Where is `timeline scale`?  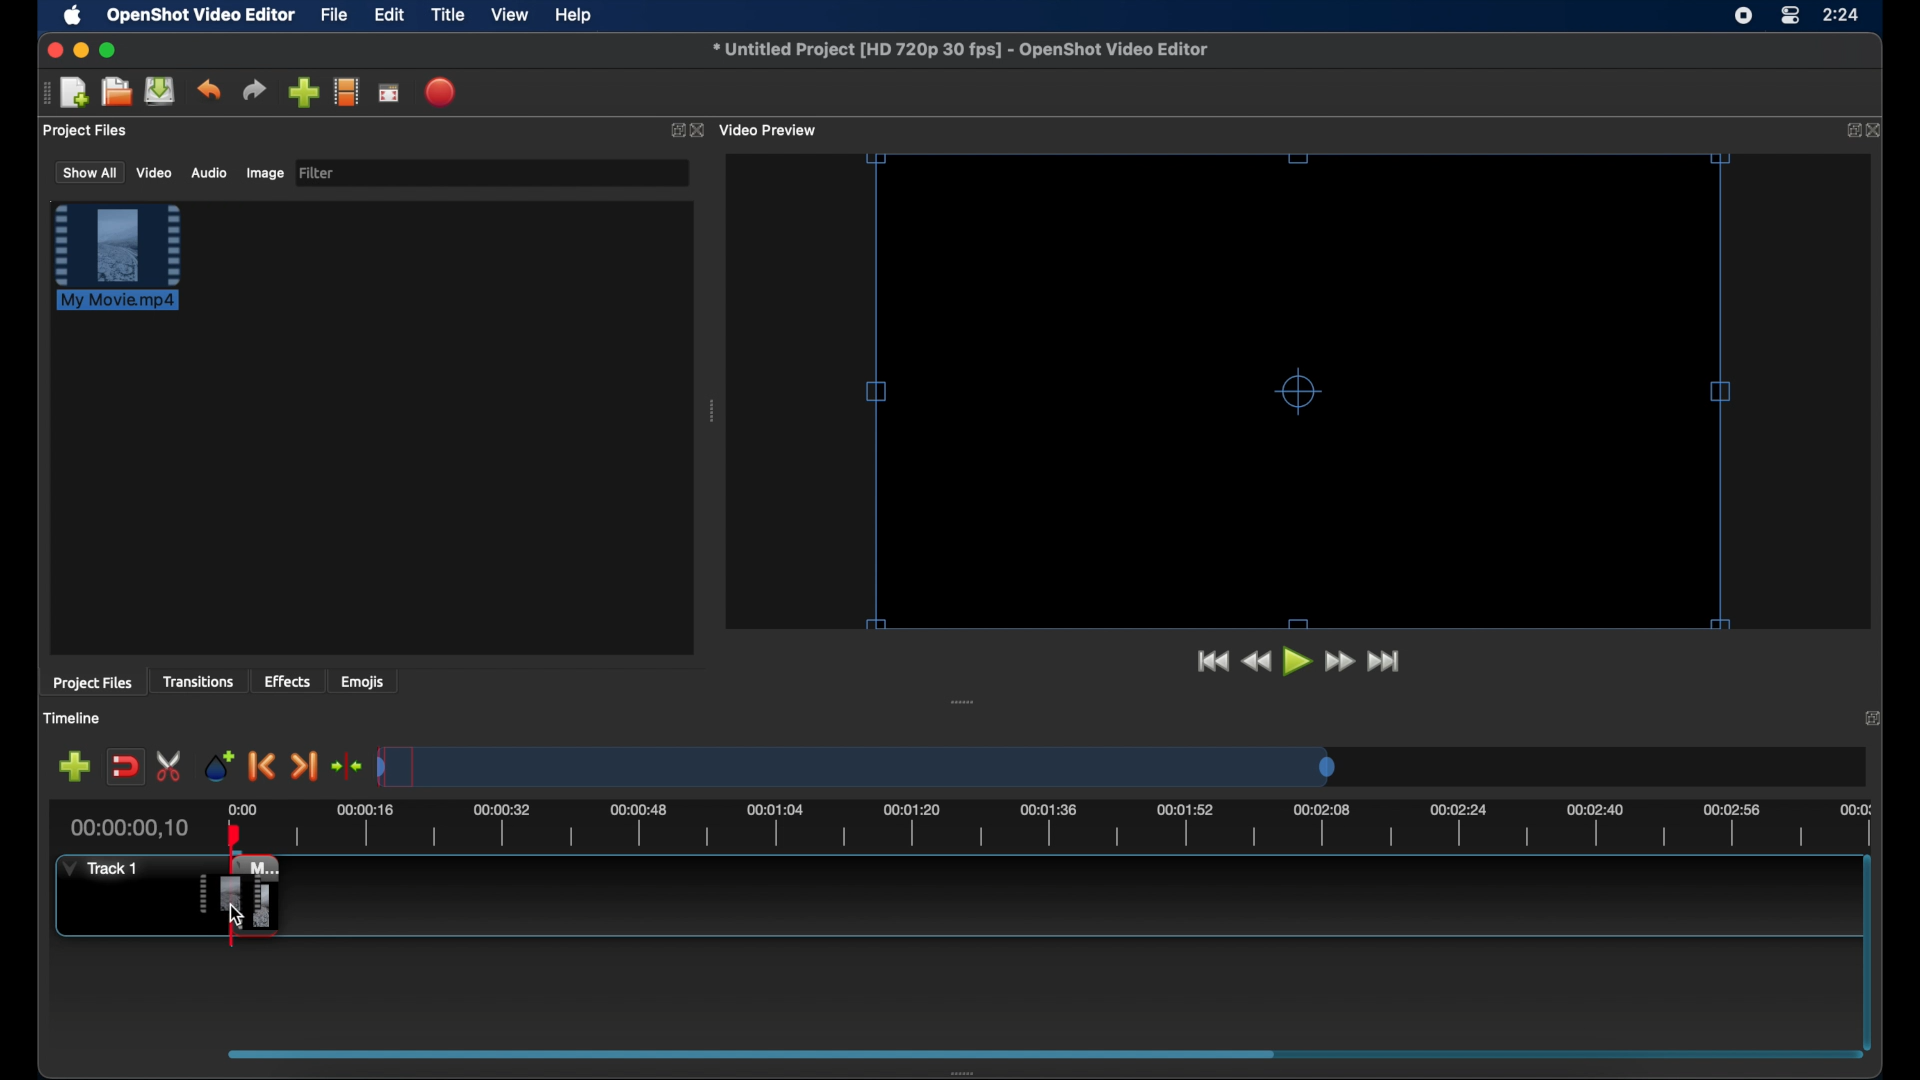
timeline scale is located at coordinates (1081, 826).